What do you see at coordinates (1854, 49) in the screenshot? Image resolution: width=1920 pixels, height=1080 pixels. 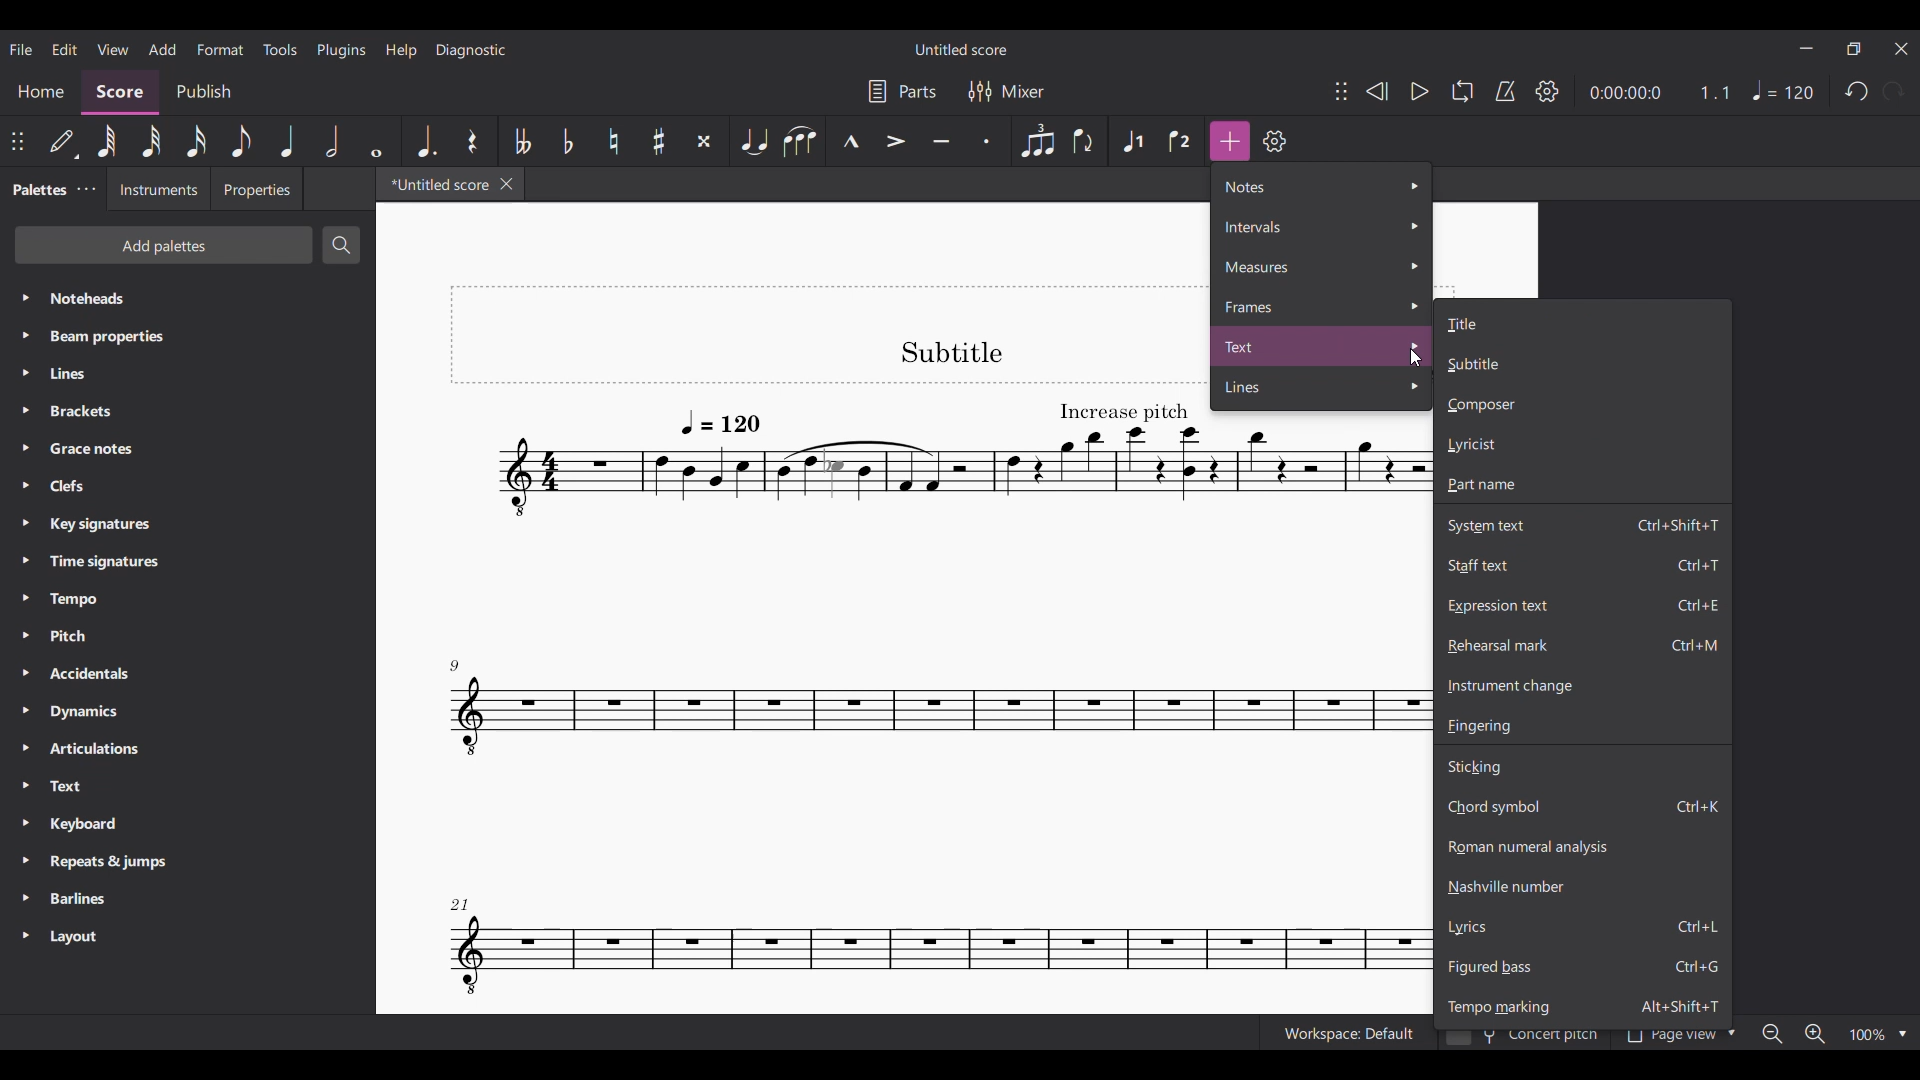 I see `Show in smaller tab` at bounding box center [1854, 49].